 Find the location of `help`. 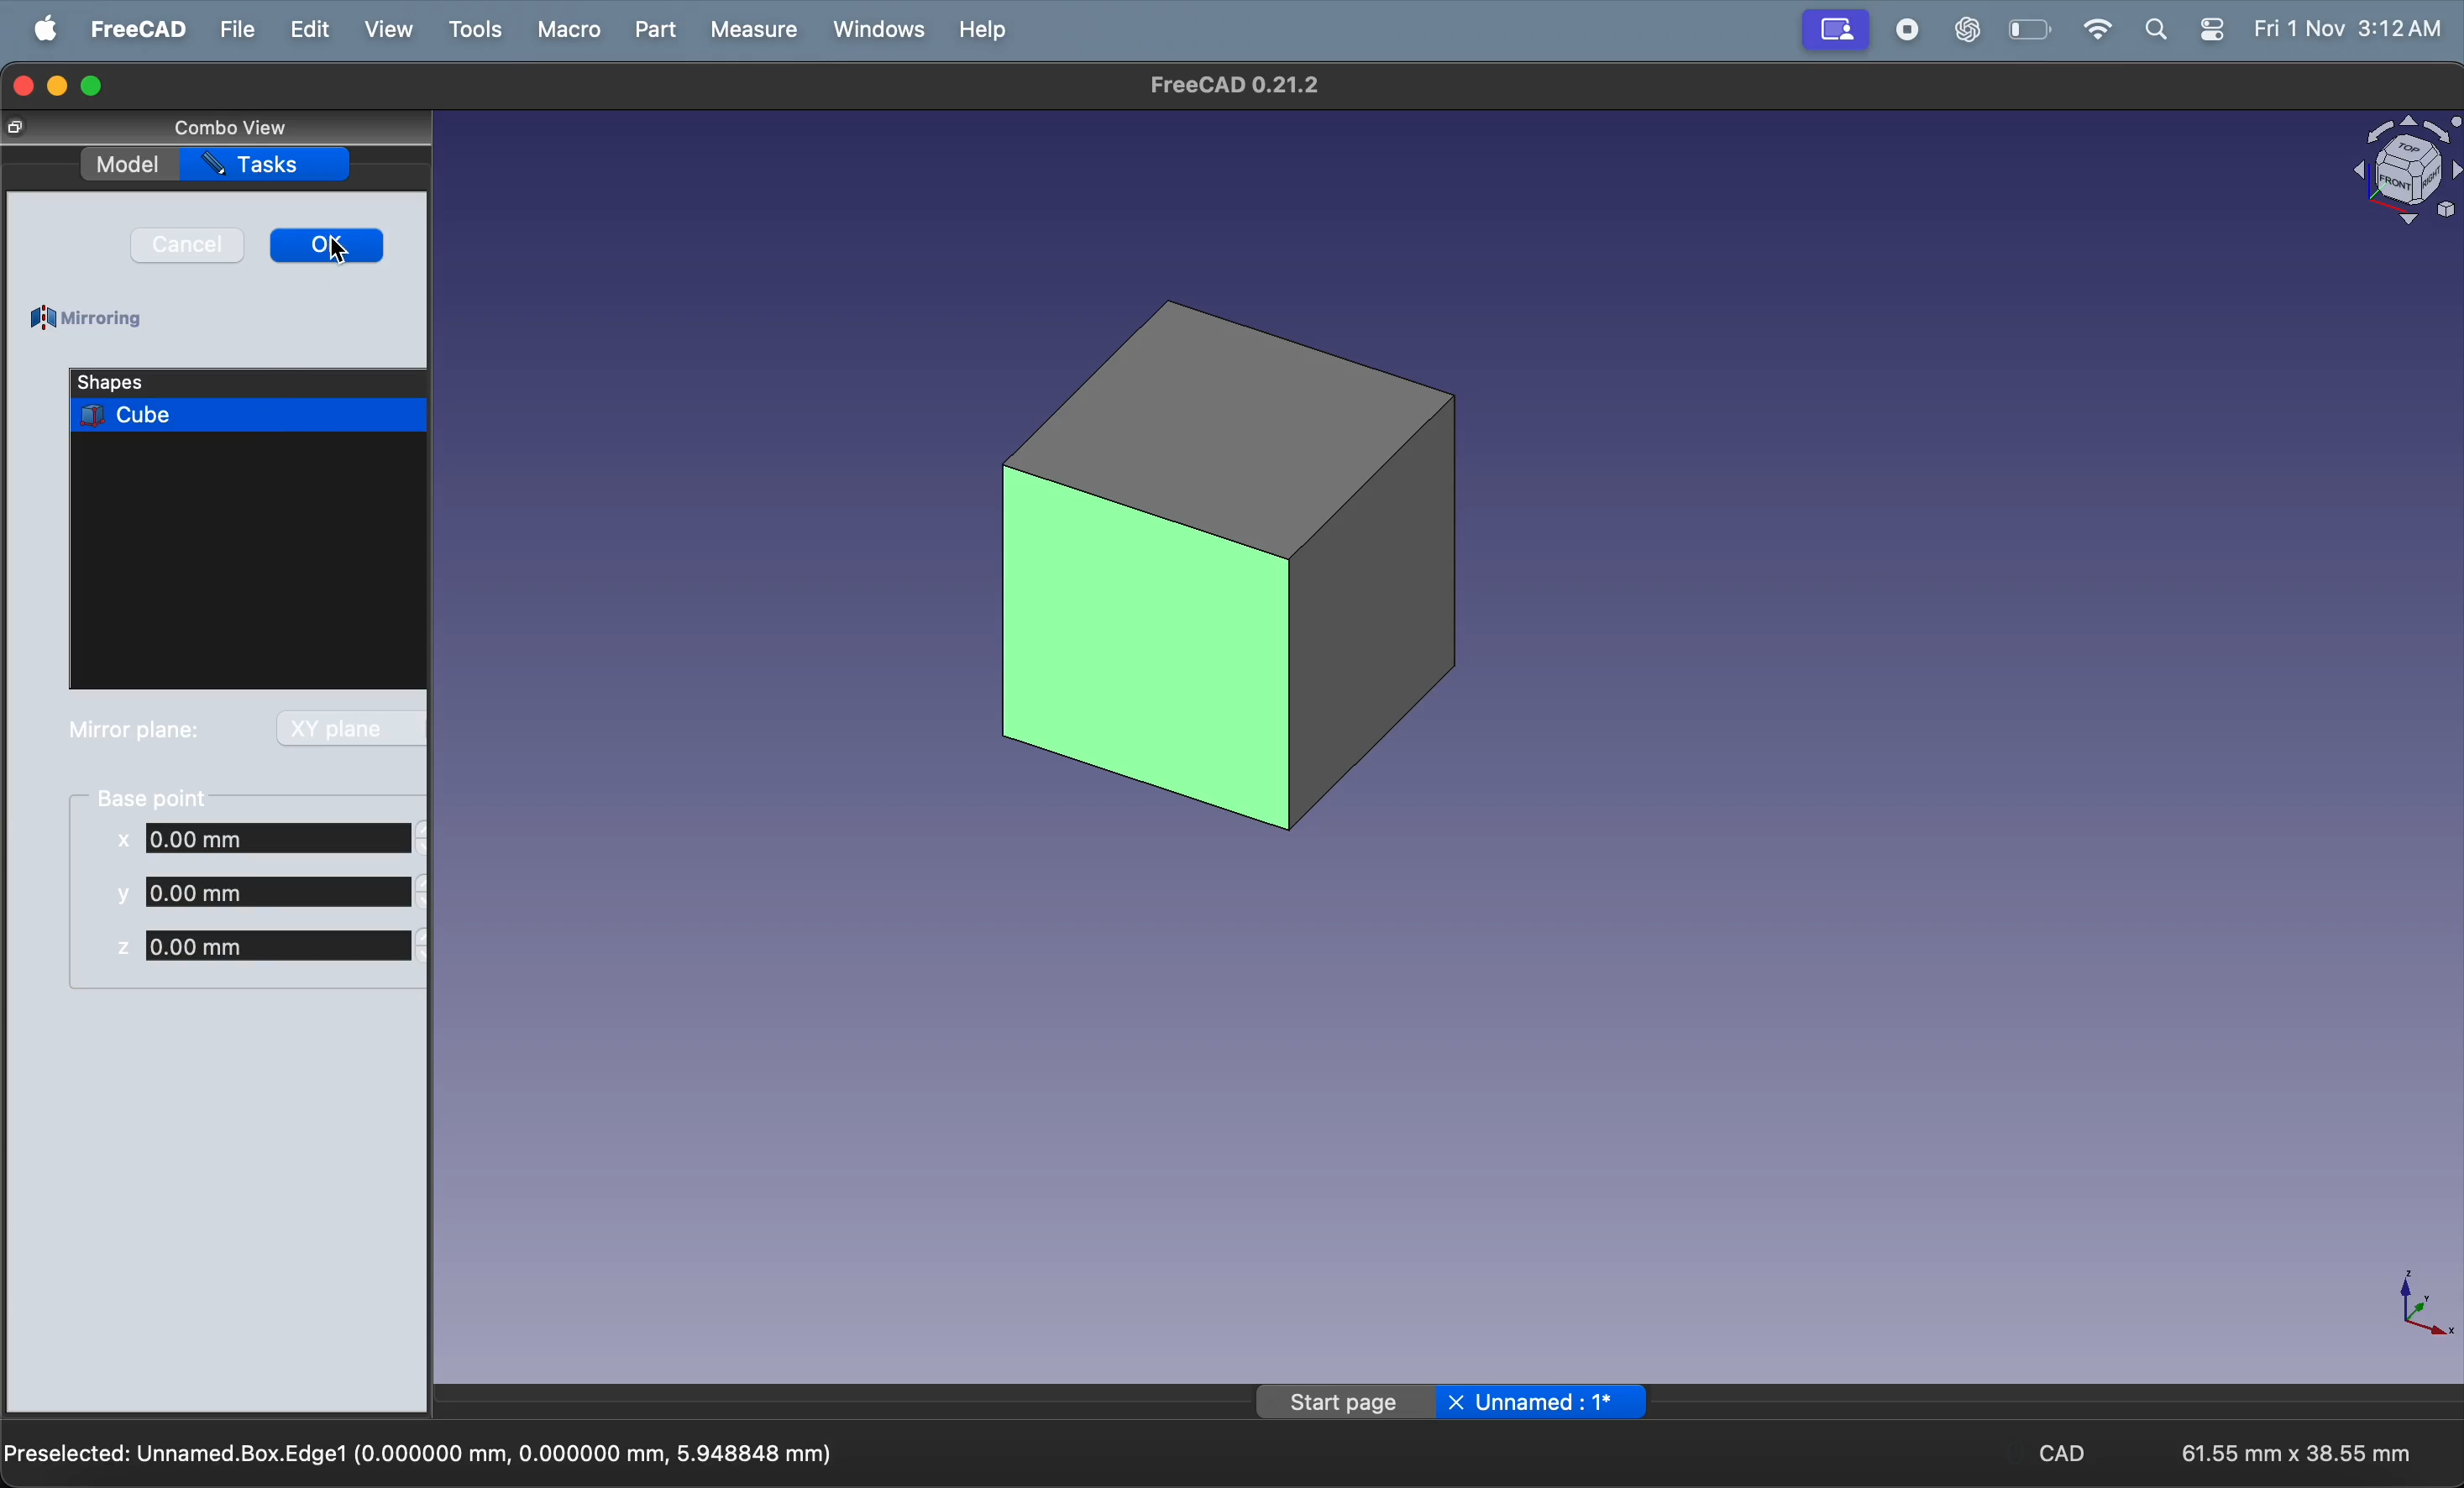

help is located at coordinates (980, 31).